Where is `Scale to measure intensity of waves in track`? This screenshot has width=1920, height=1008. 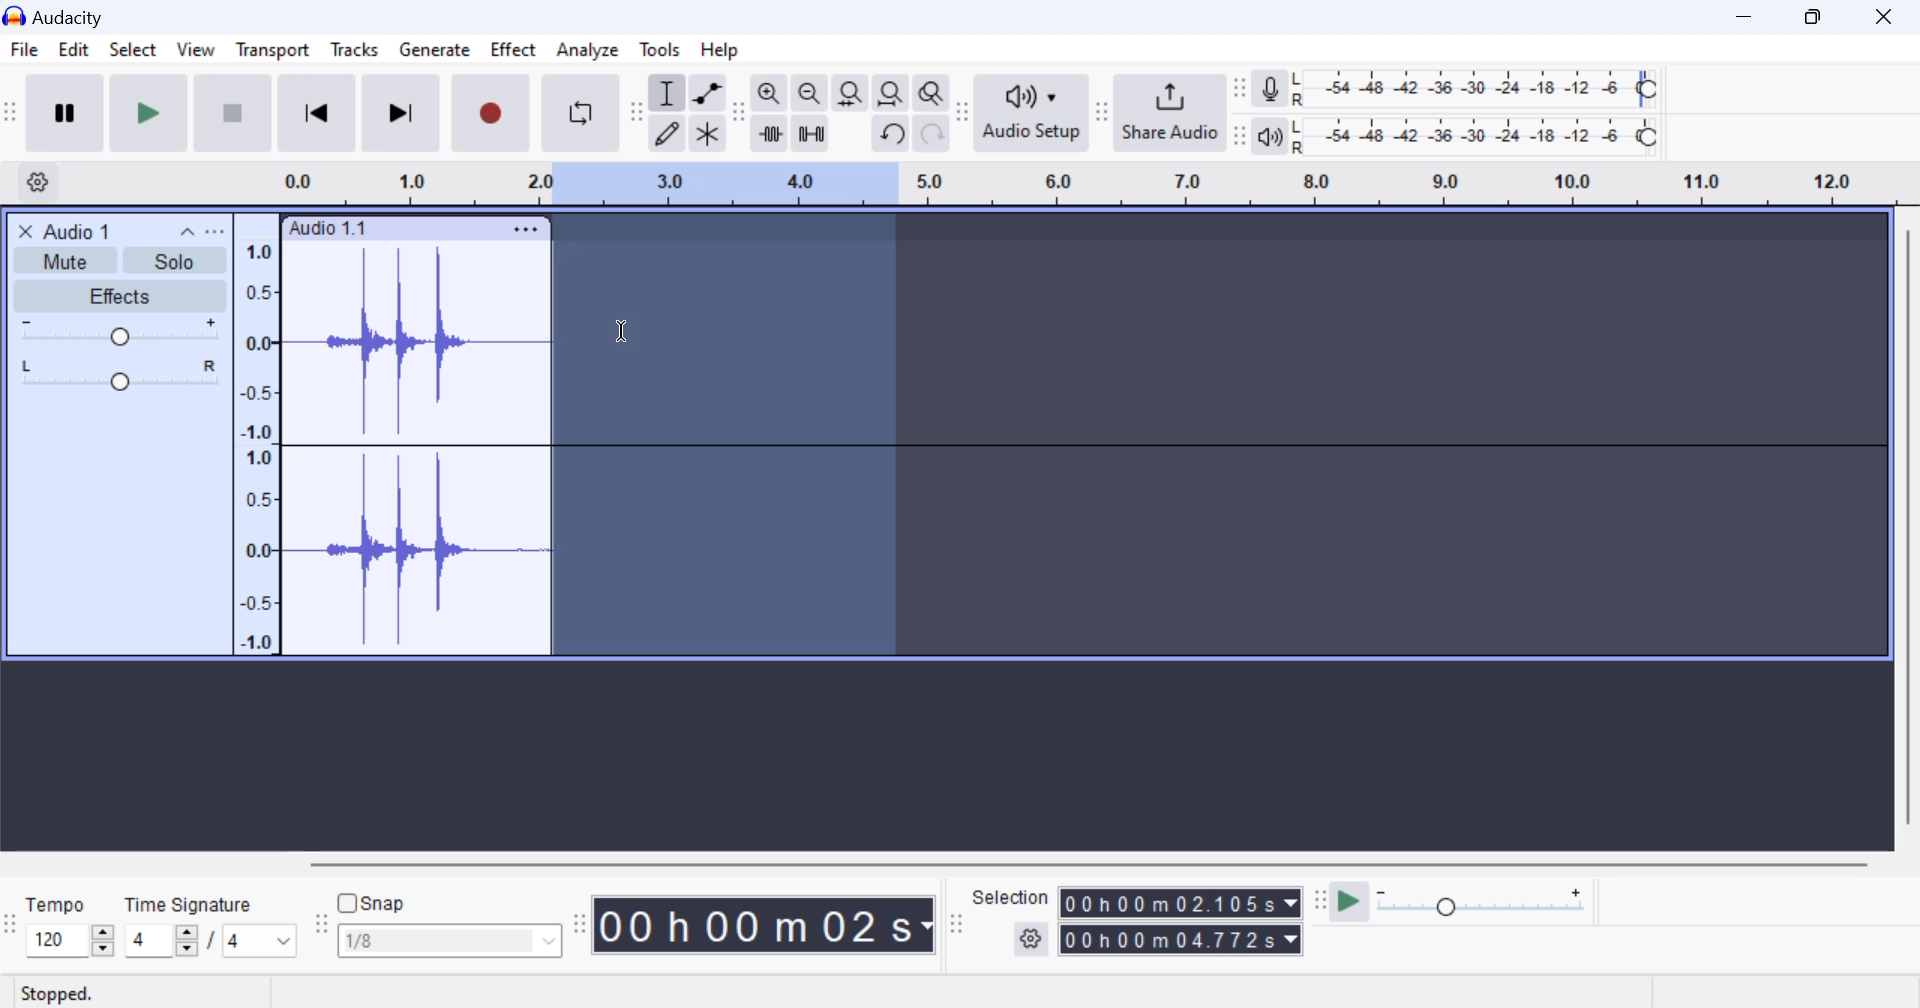 Scale to measure intensity of waves in track is located at coordinates (255, 443).